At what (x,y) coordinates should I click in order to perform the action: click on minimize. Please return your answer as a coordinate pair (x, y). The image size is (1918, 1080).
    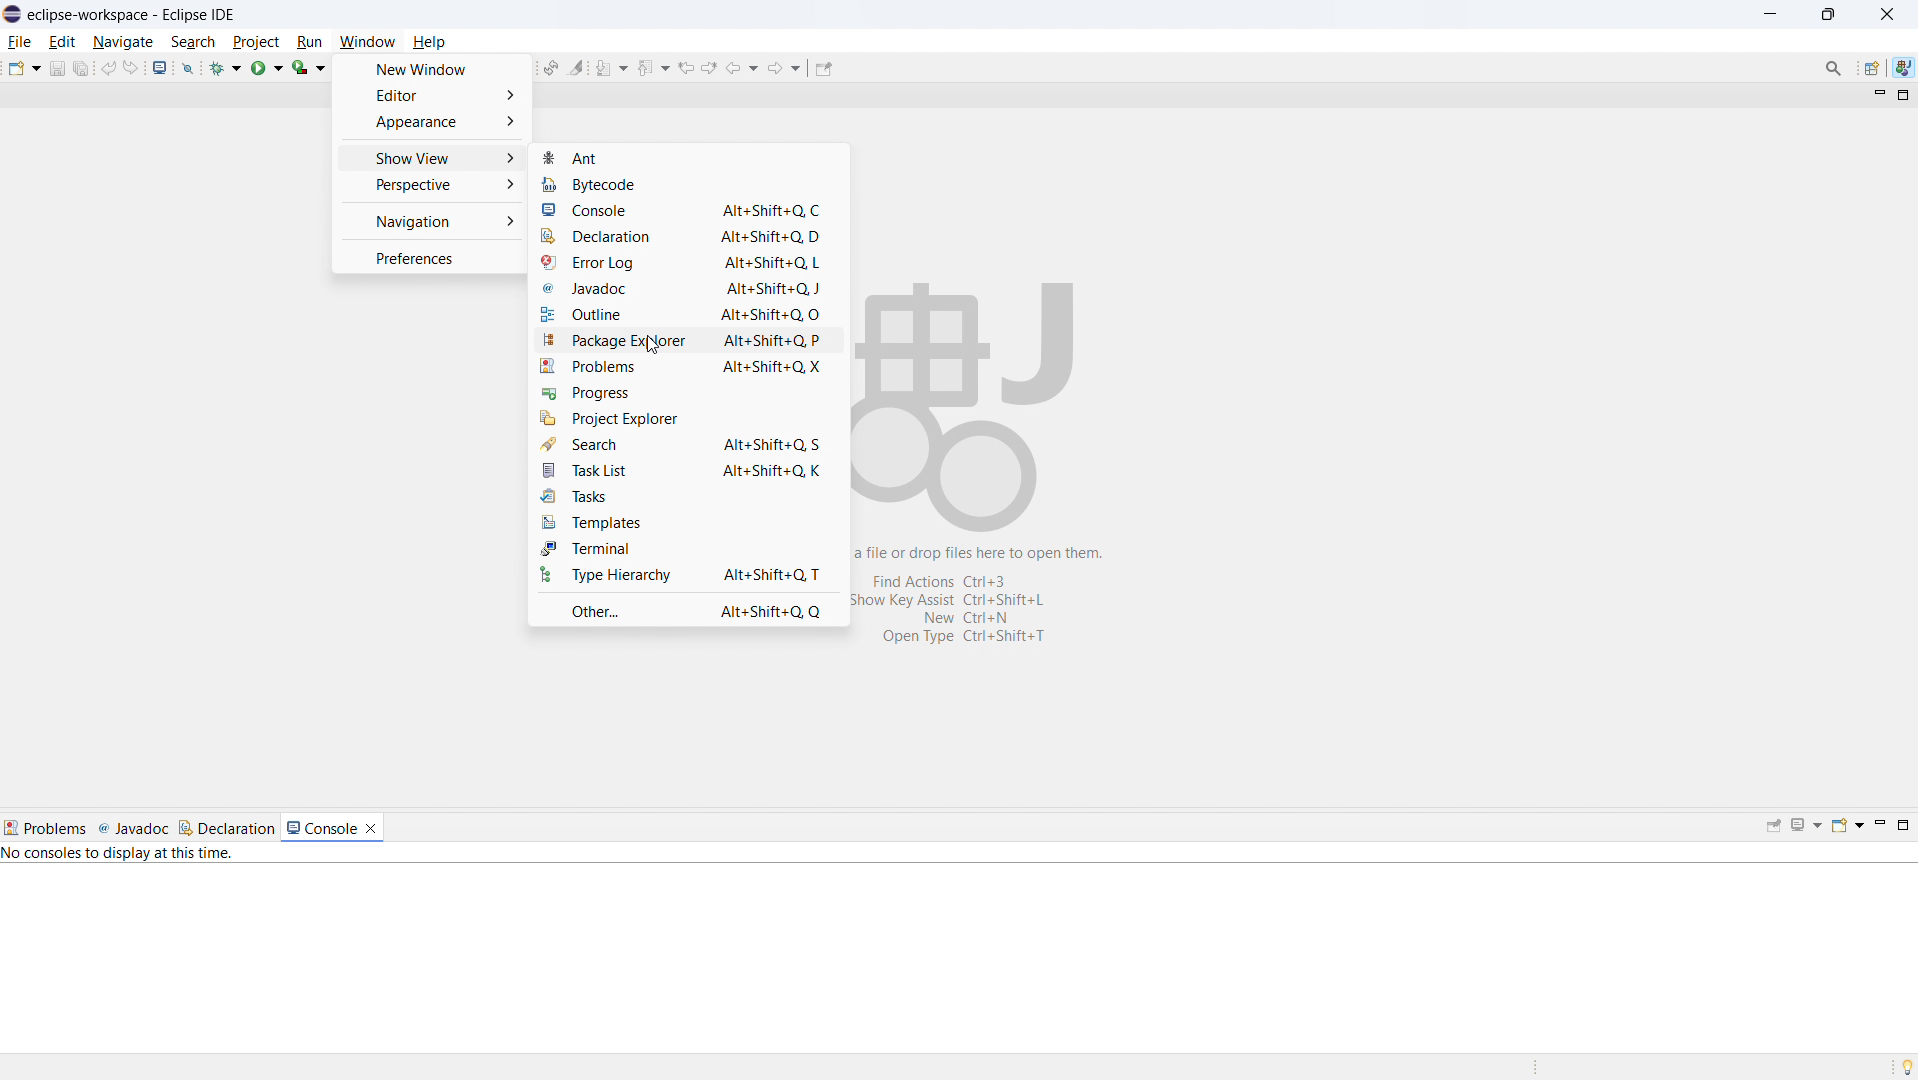
    Looking at the image, I should click on (1770, 15).